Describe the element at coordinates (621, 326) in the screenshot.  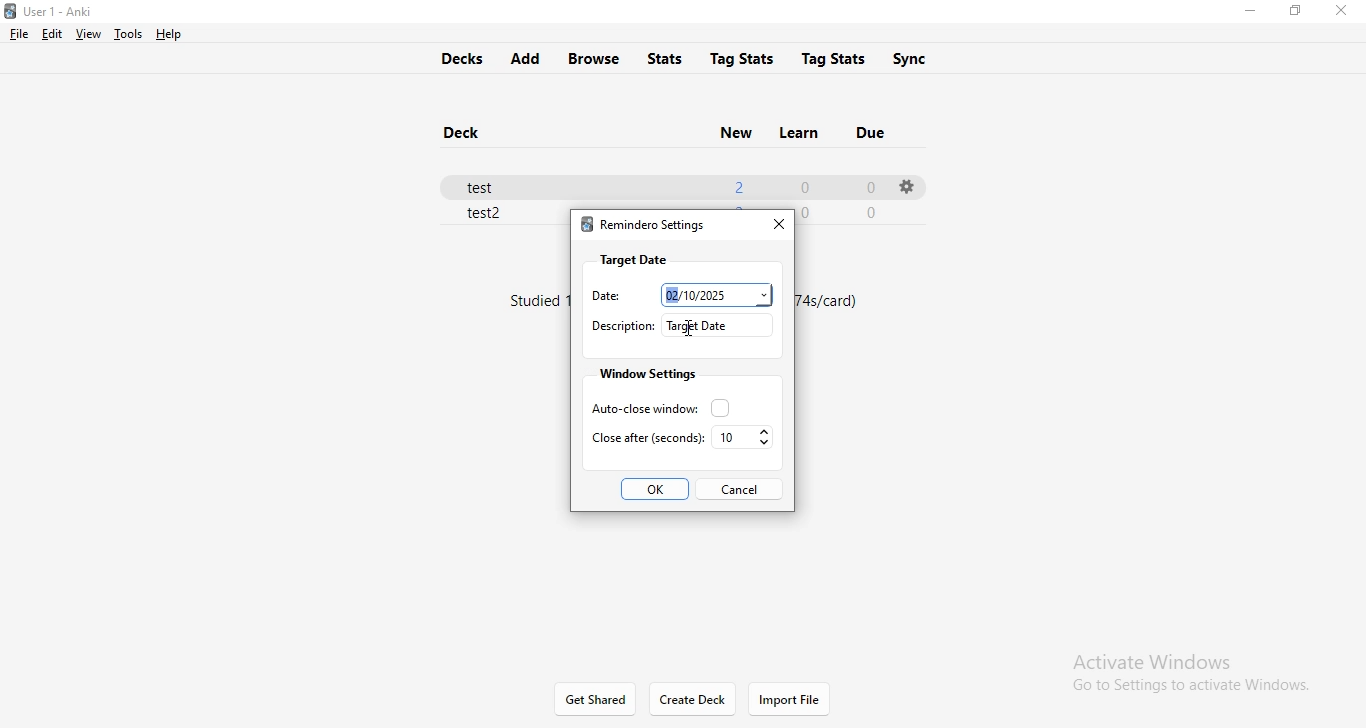
I see `descriptiuon` at that location.